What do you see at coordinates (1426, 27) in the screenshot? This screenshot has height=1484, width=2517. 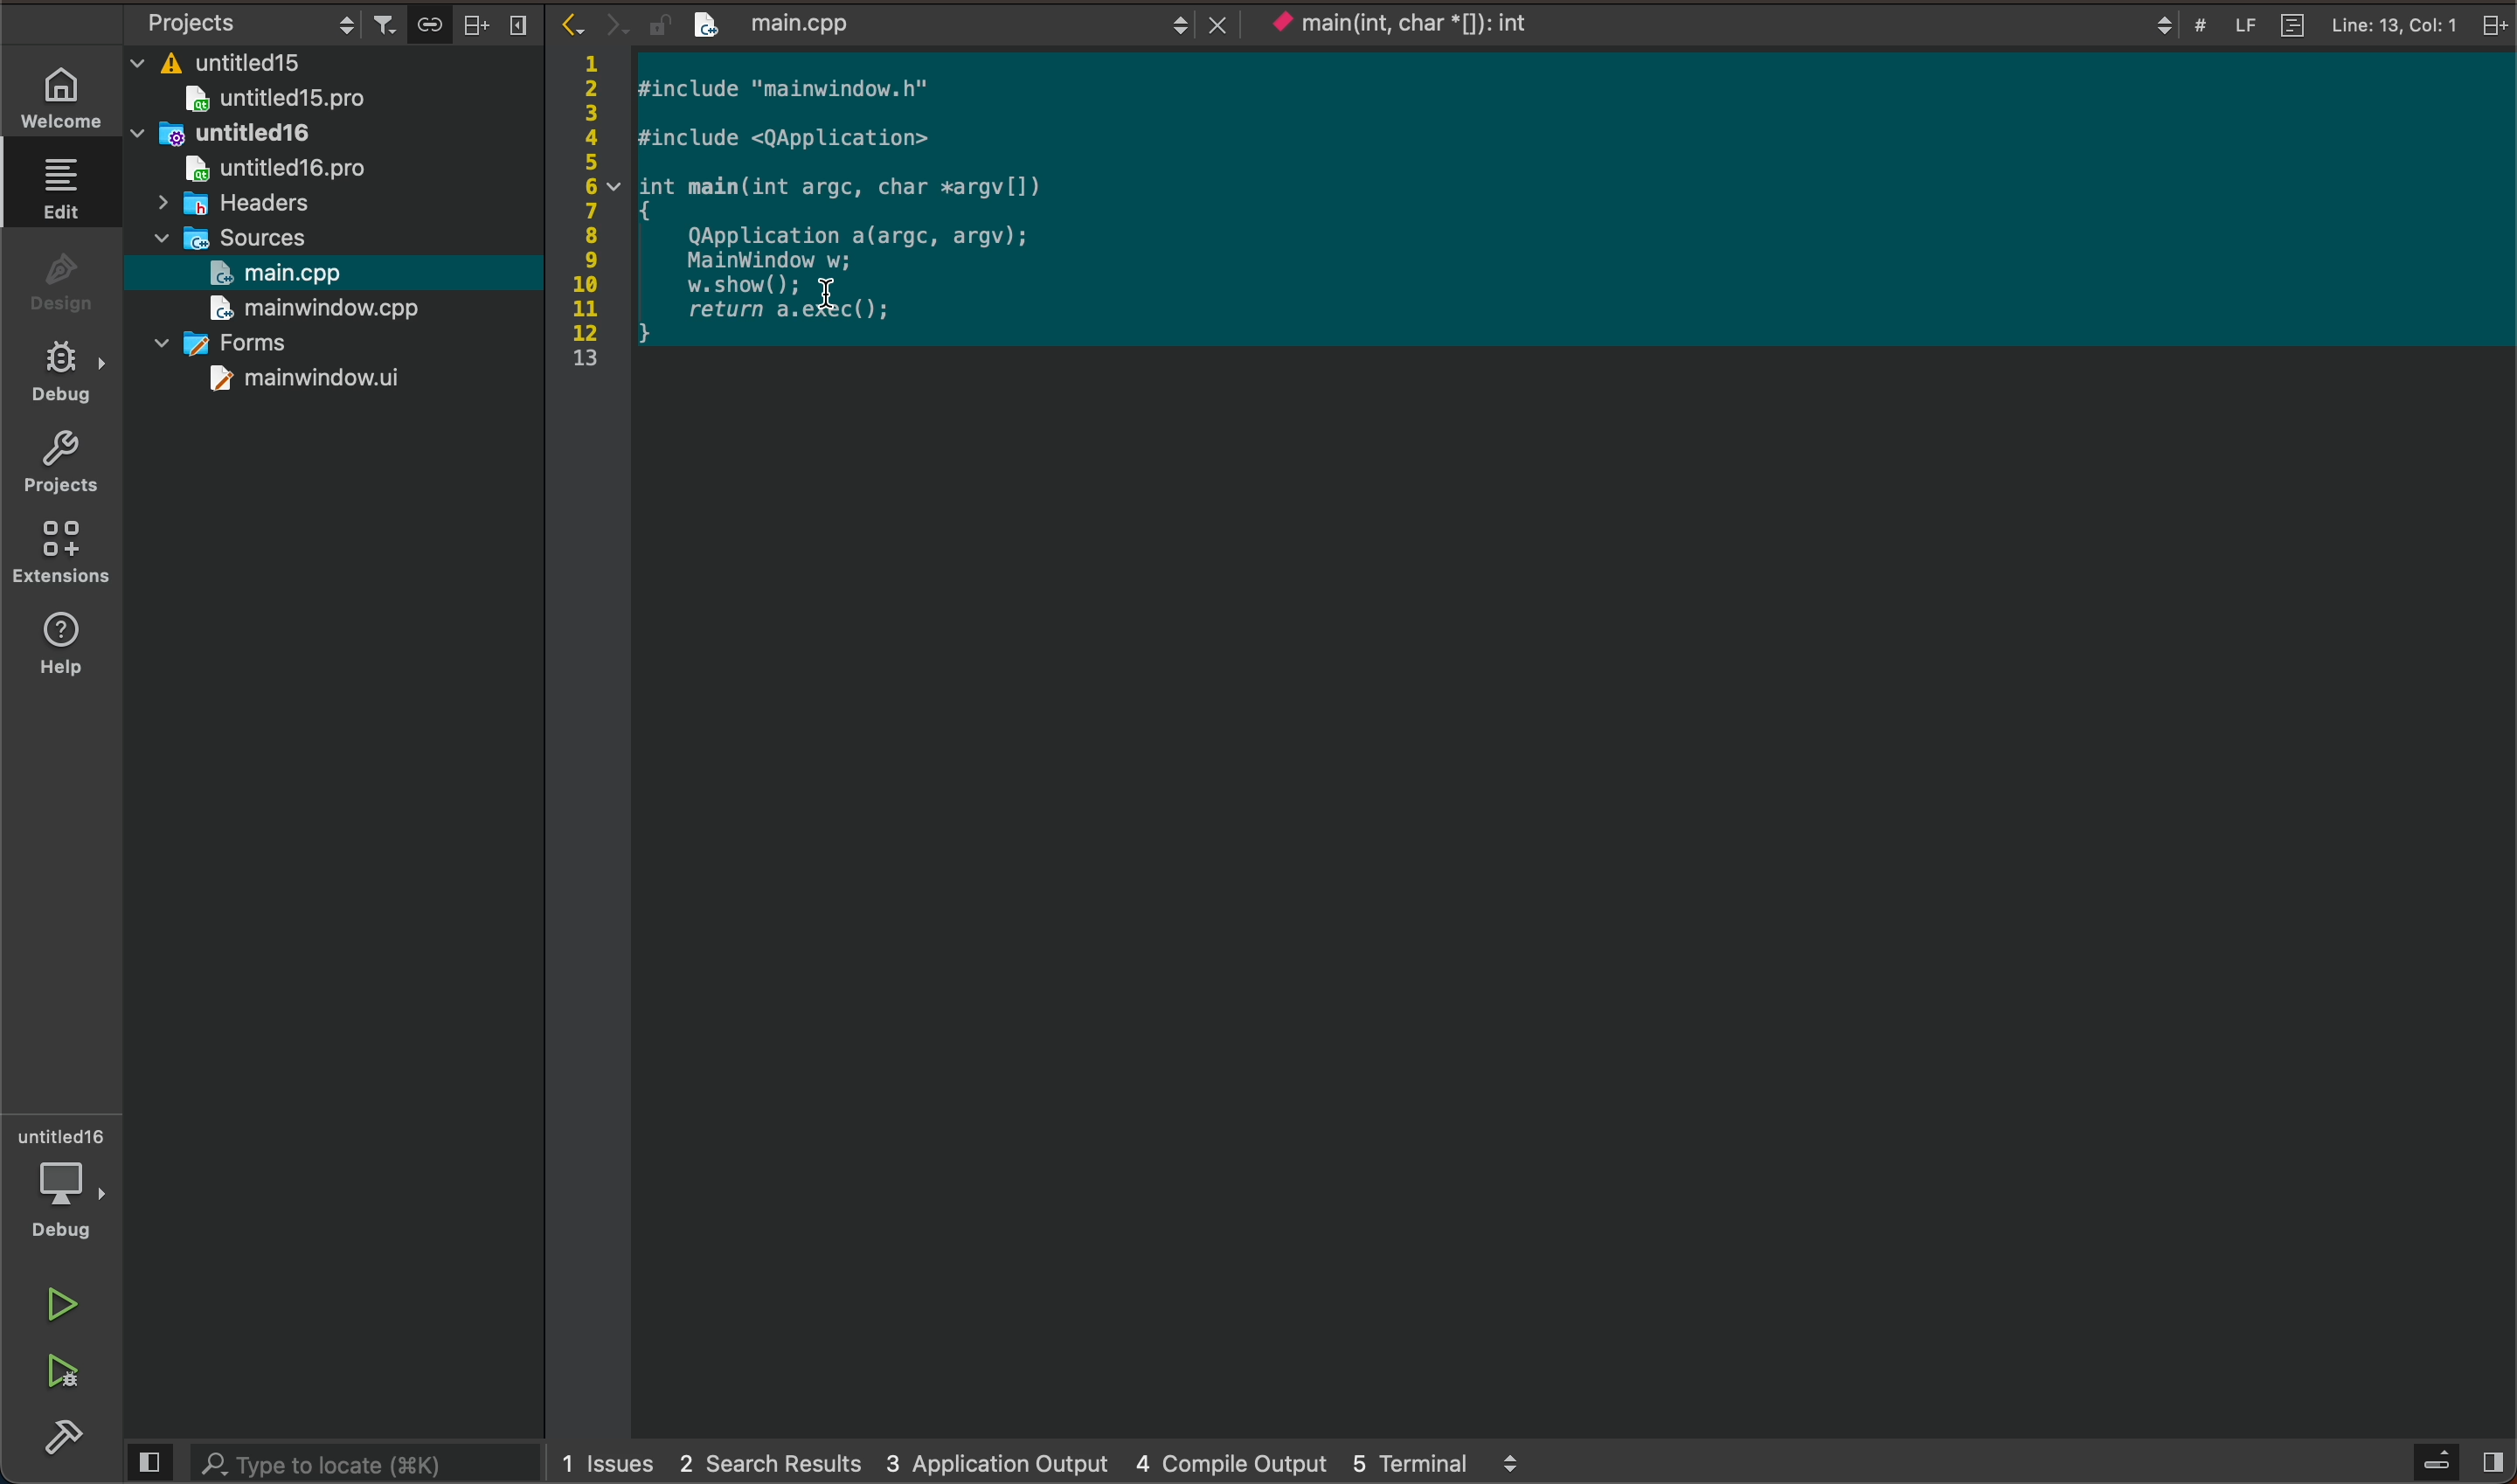 I see `current context` at bounding box center [1426, 27].